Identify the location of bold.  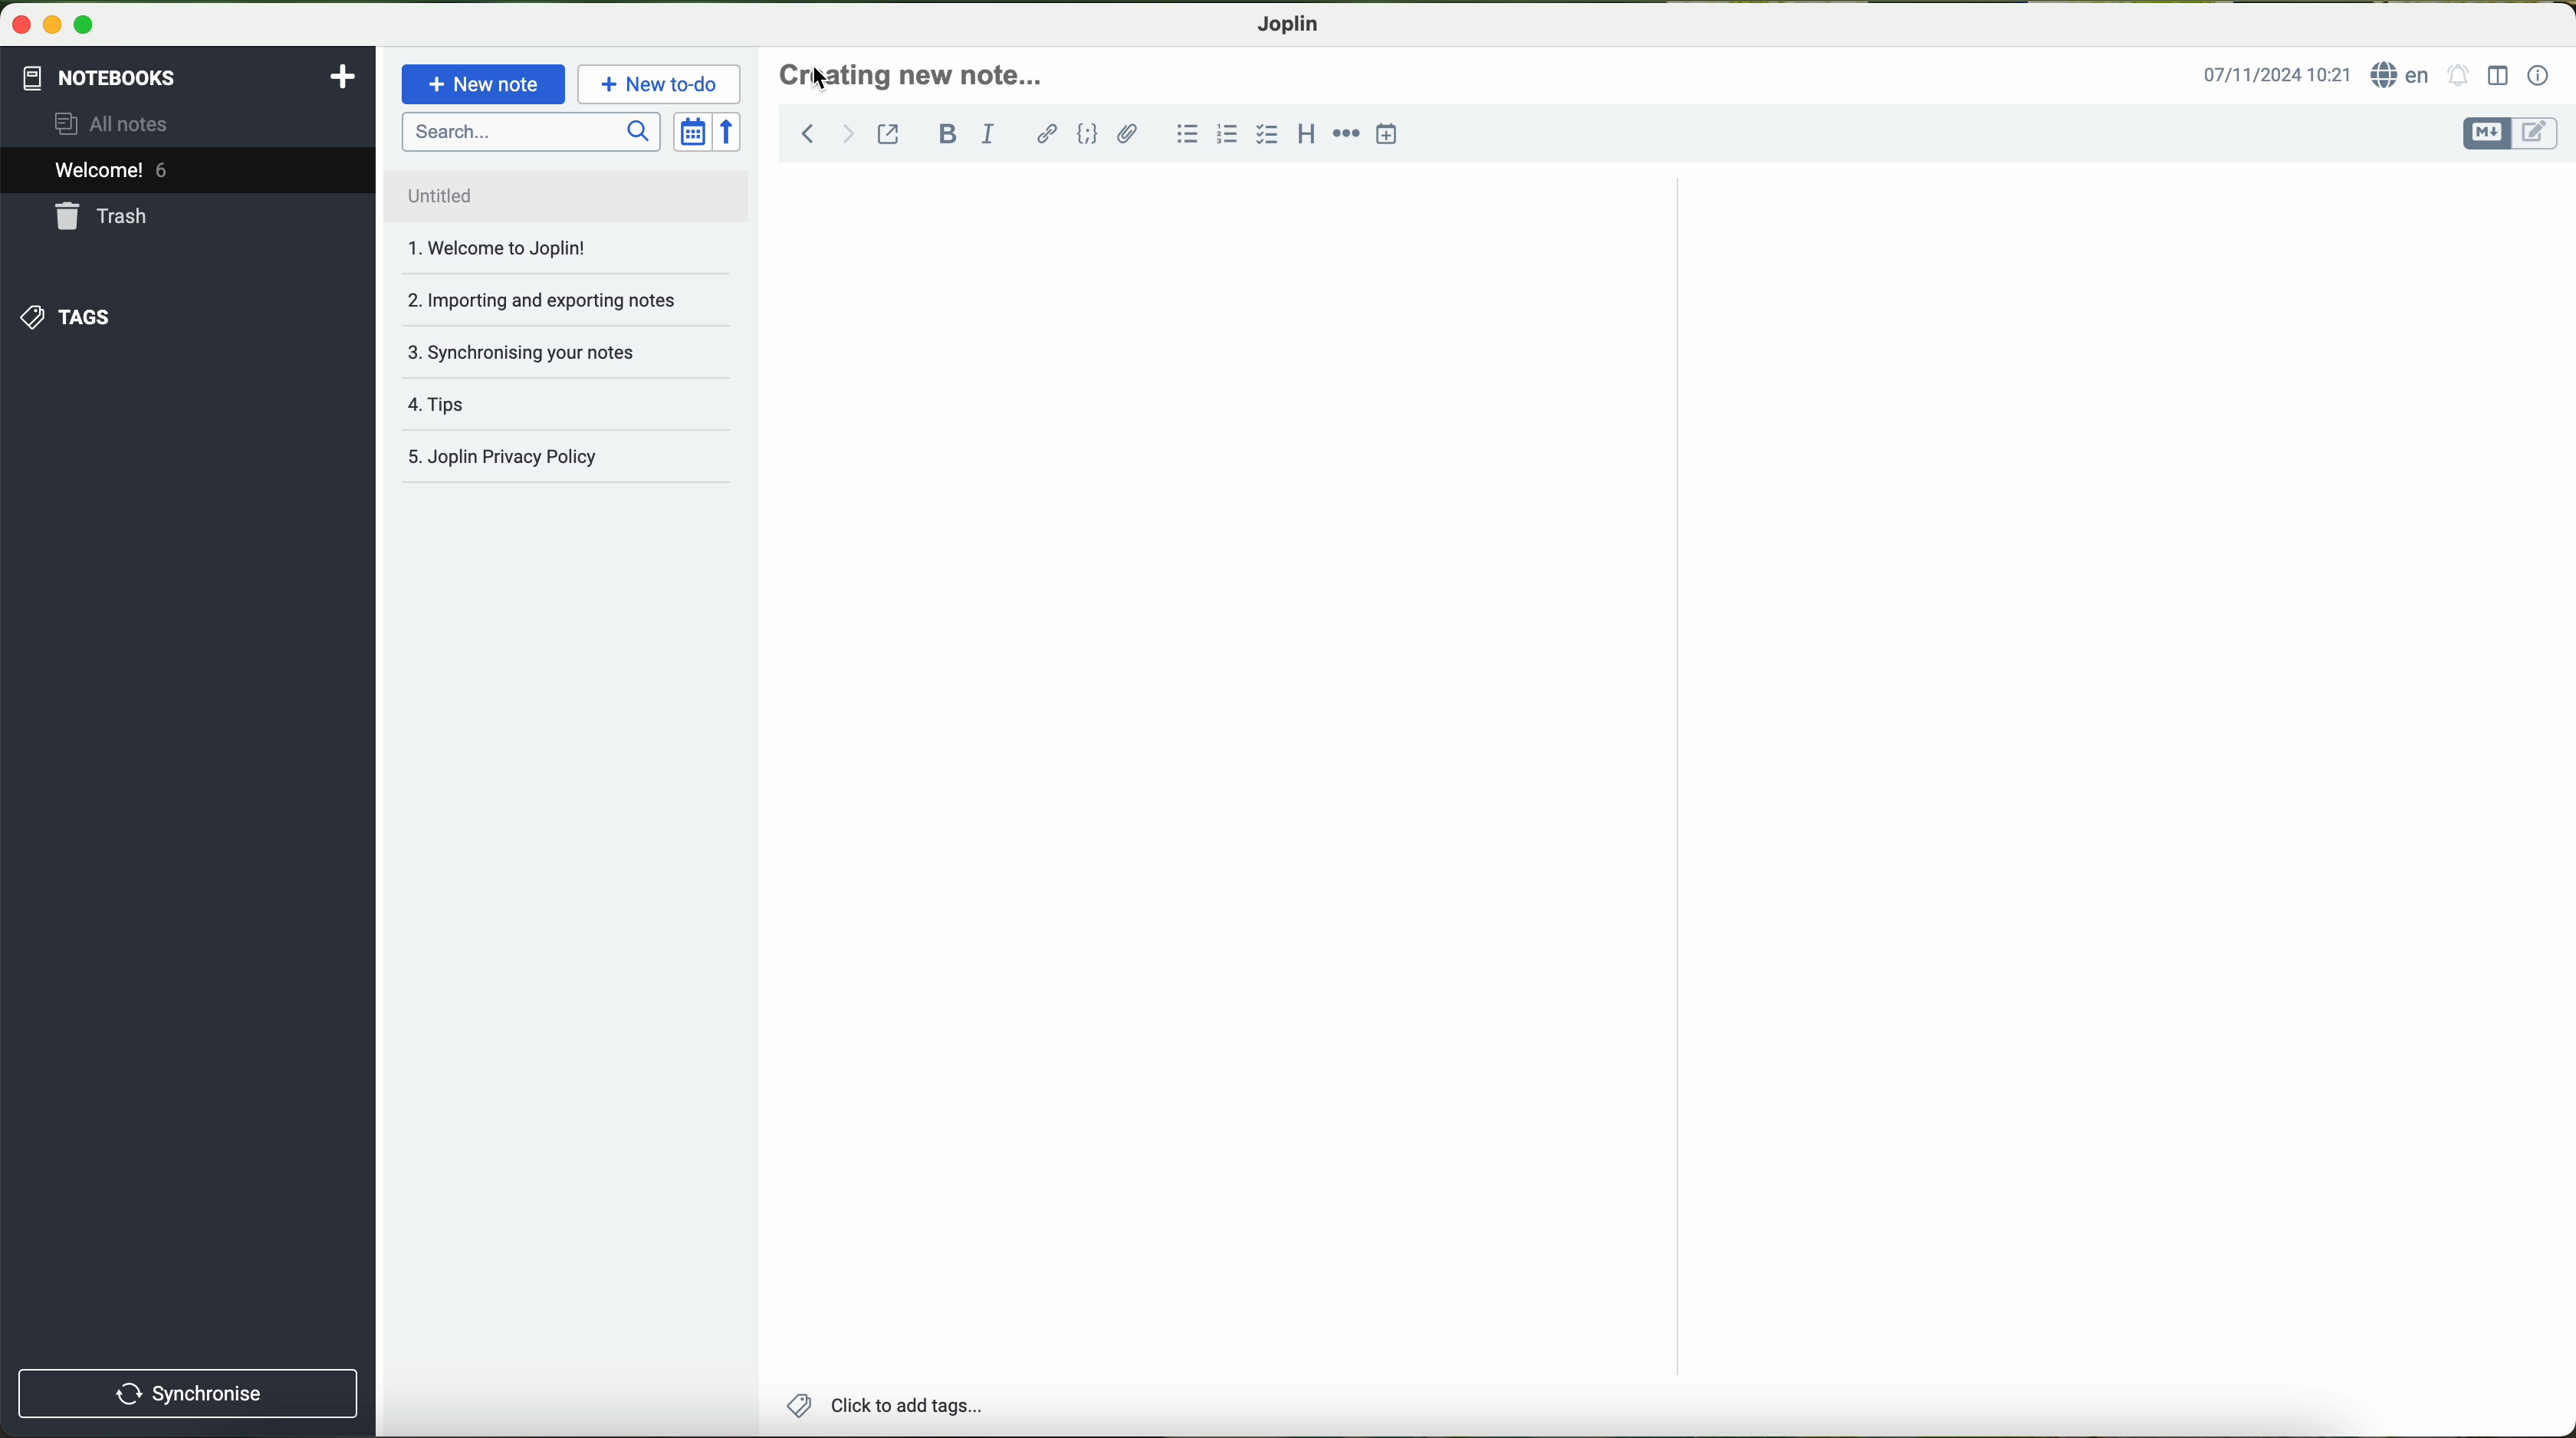
(948, 134).